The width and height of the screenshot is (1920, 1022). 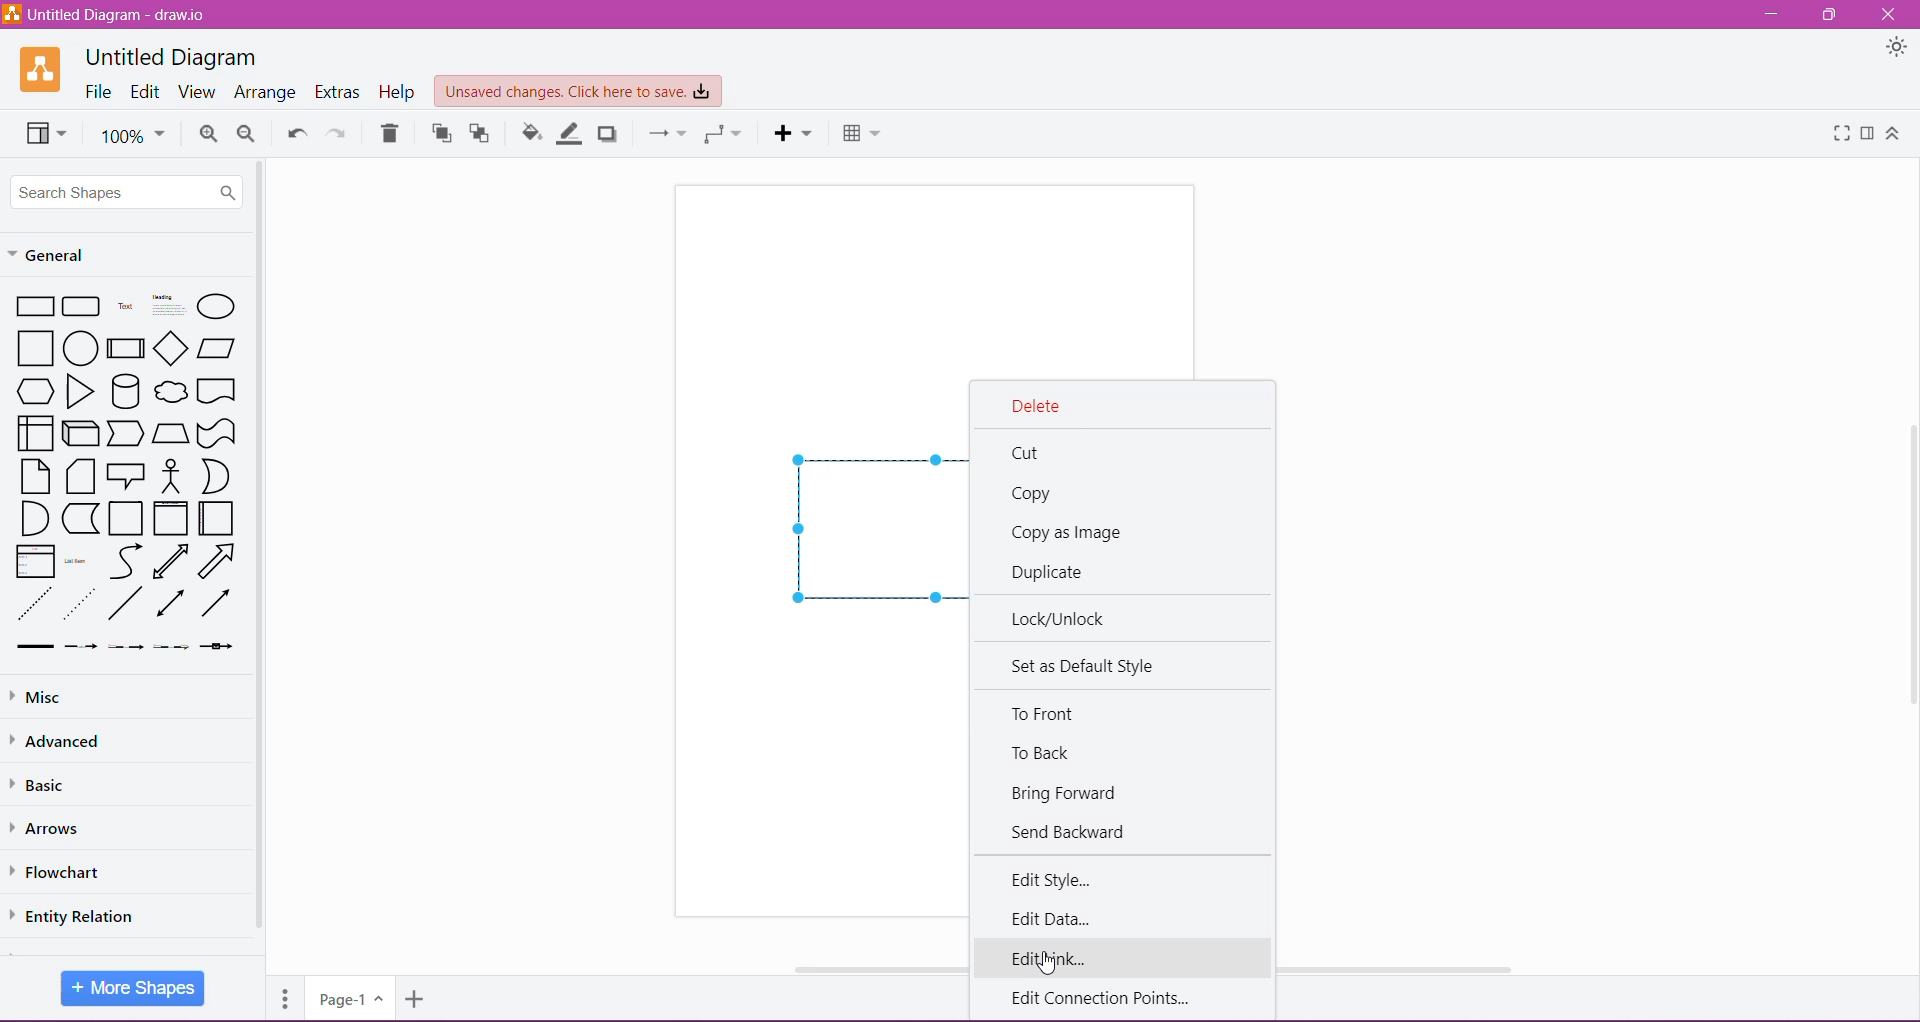 What do you see at coordinates (1842, 134) in the screenshot?
I see `Fullscreen` at bounding box center [1842, 134].